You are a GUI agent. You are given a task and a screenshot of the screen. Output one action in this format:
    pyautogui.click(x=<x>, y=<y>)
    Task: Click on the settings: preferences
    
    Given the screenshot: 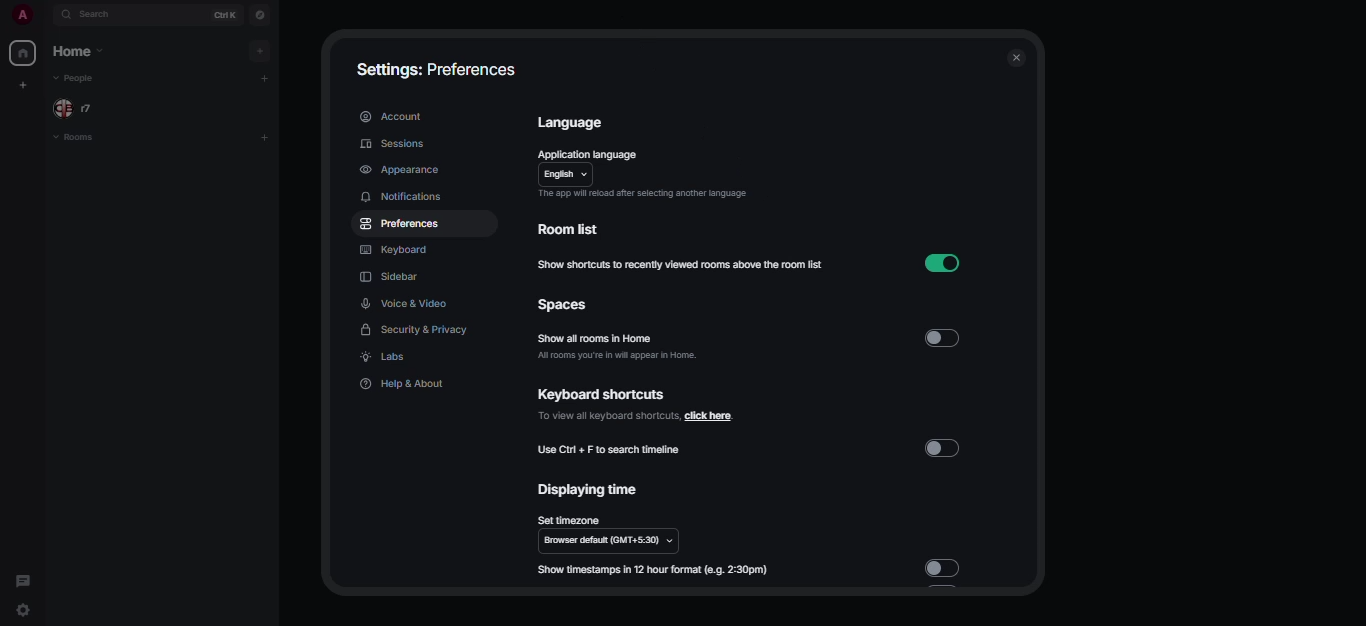 What is the action you would take?
    pyautogui.click(x=435, y=69)
    